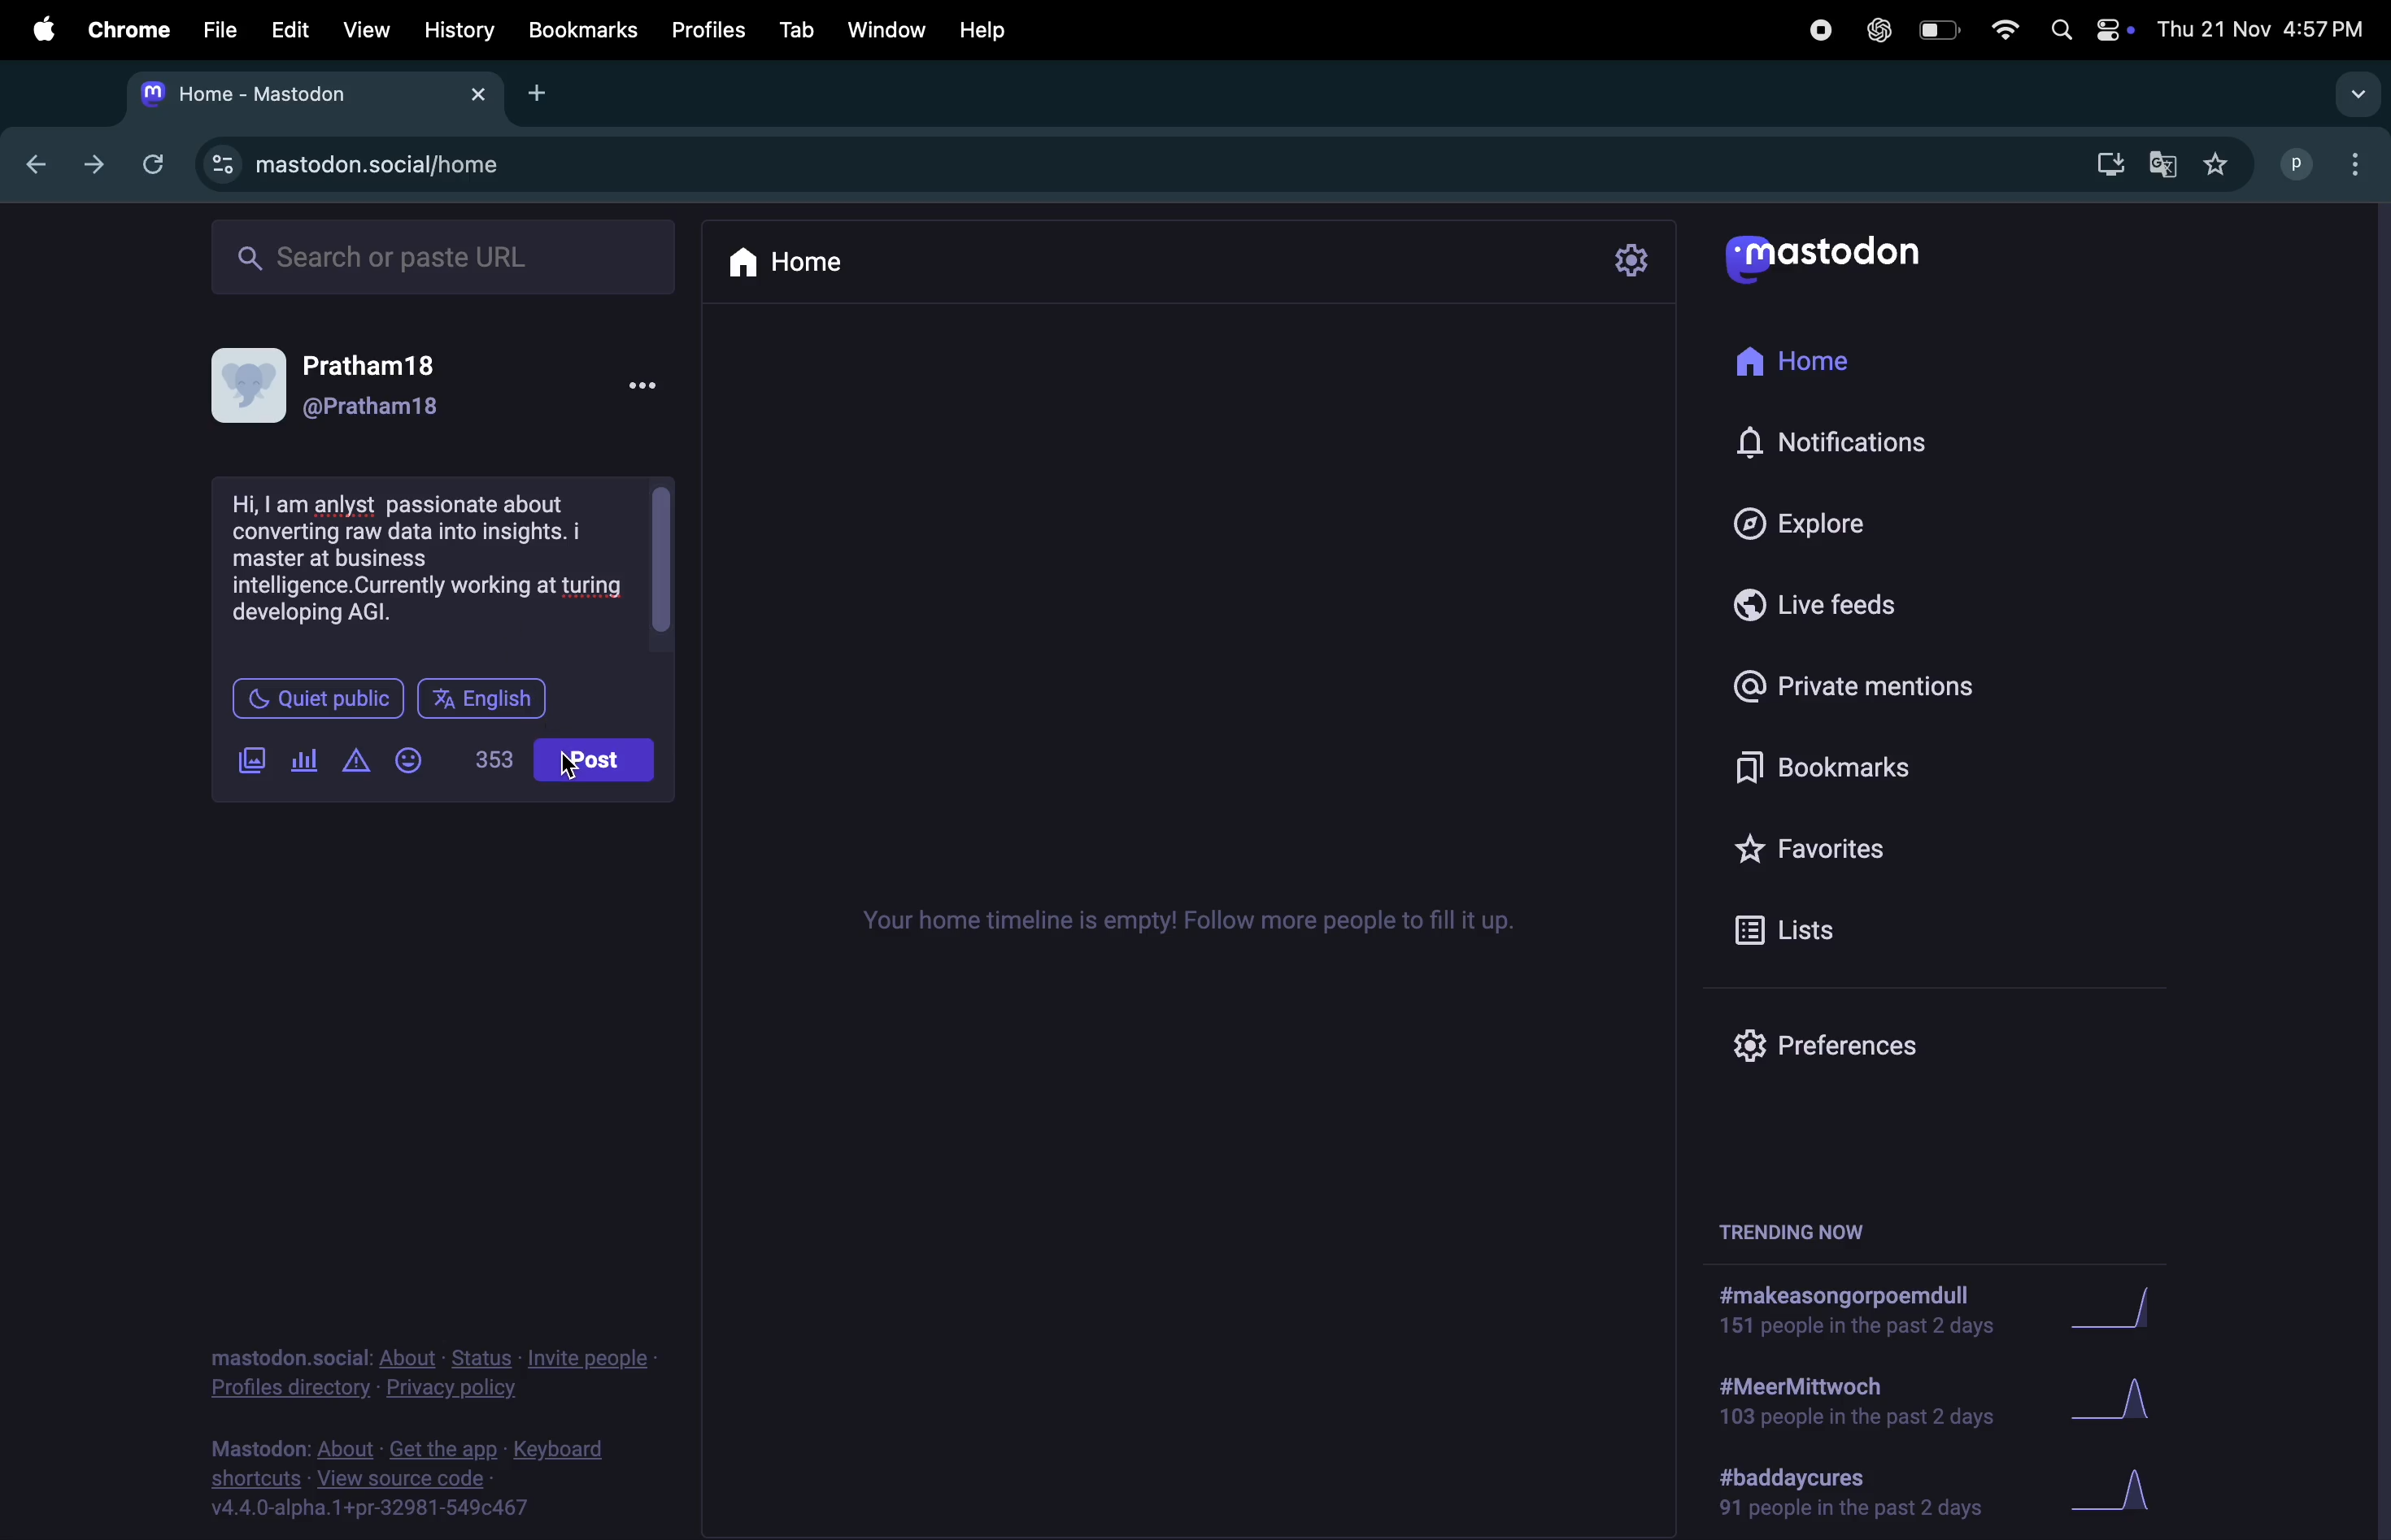 Image resolution: width=2391 pixels, height=1540 pixels. I want to click on add pole, so click(304, 752).